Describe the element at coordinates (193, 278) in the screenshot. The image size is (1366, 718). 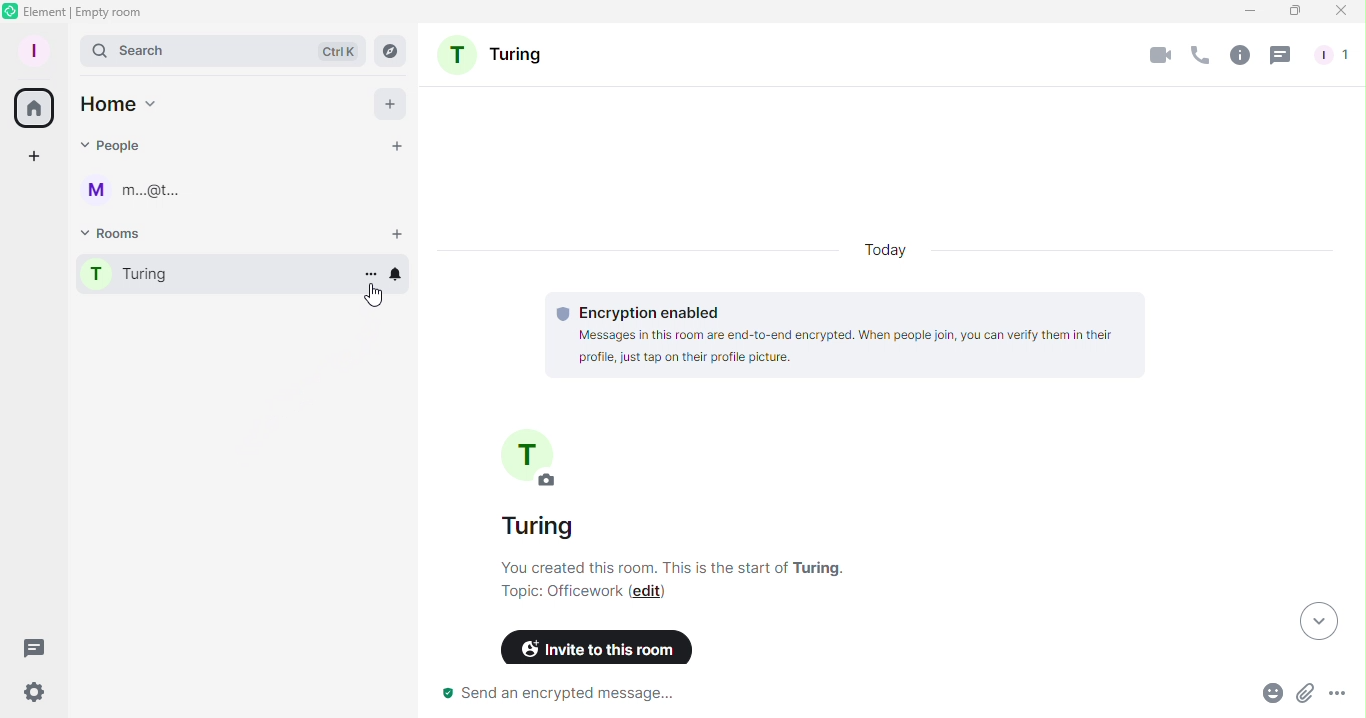
I see `Room` at that location.